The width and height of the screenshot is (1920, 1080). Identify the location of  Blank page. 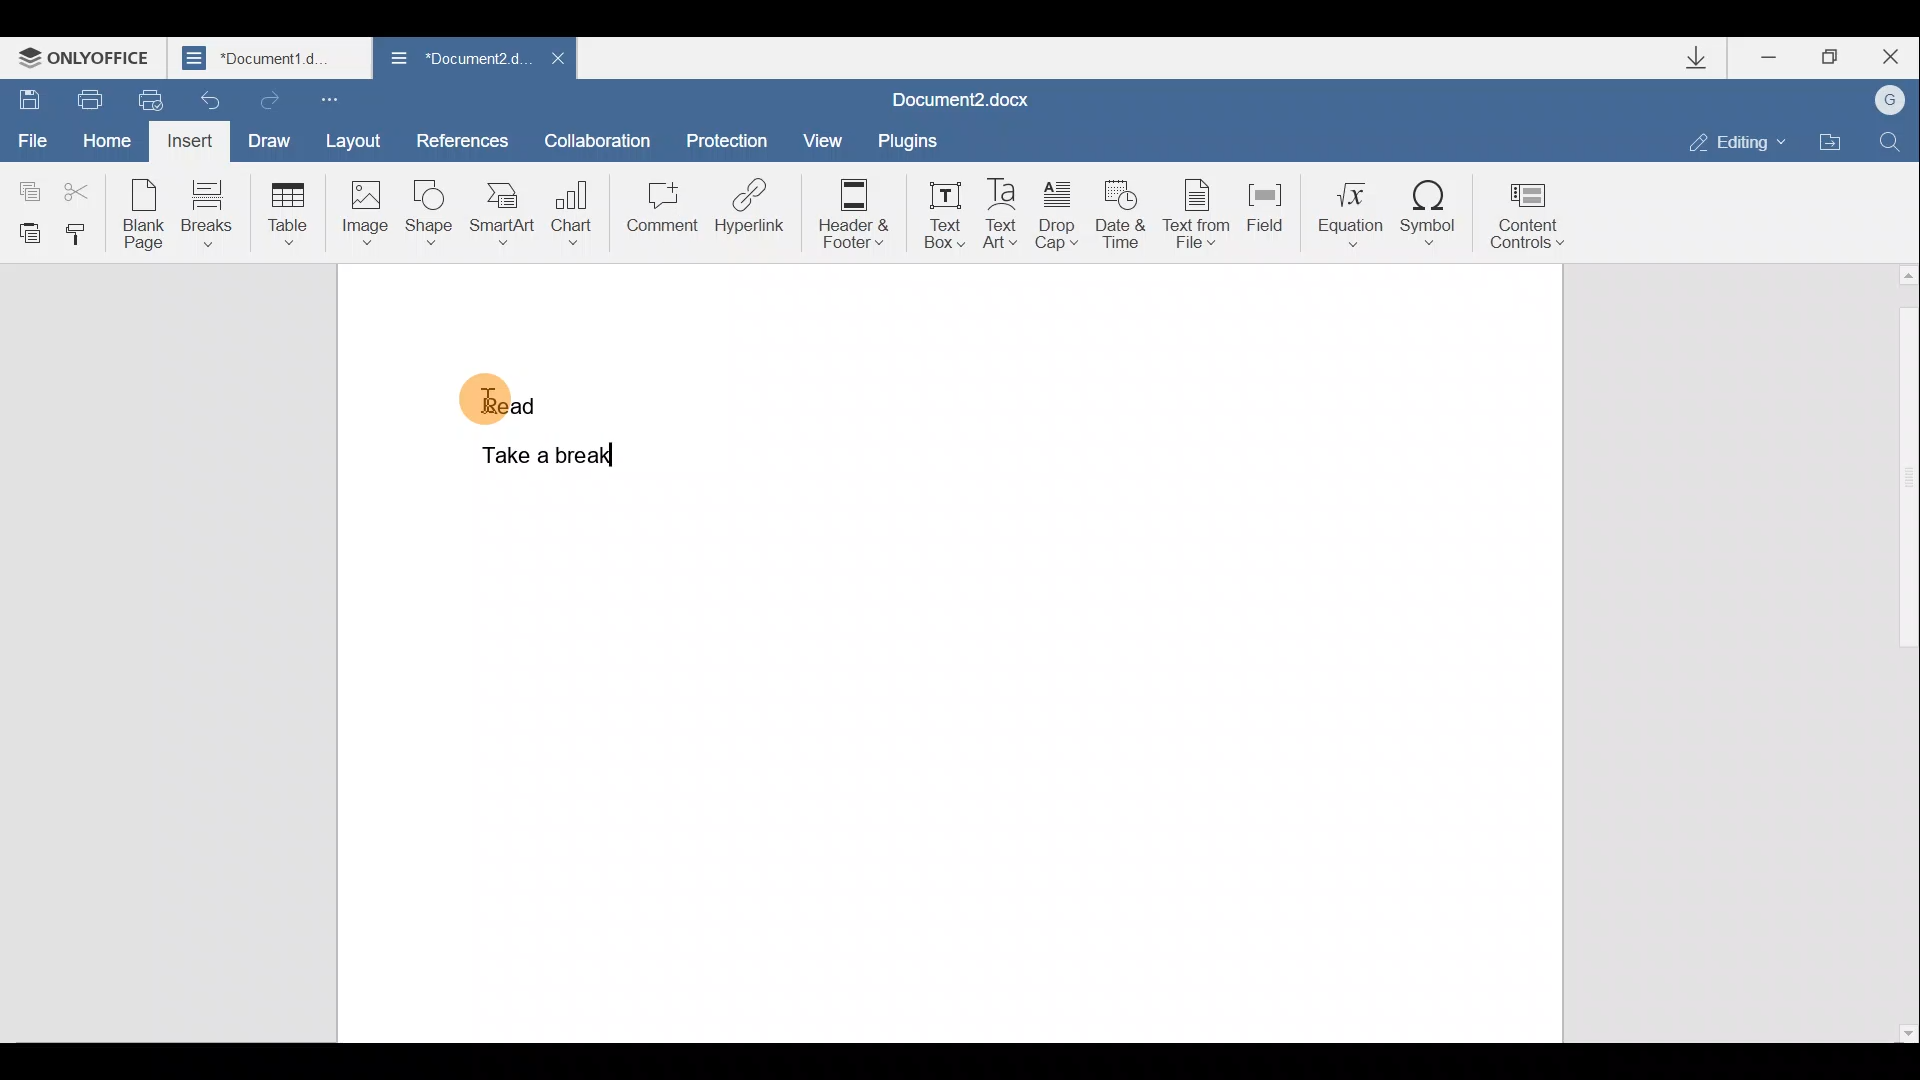
(144, 214).